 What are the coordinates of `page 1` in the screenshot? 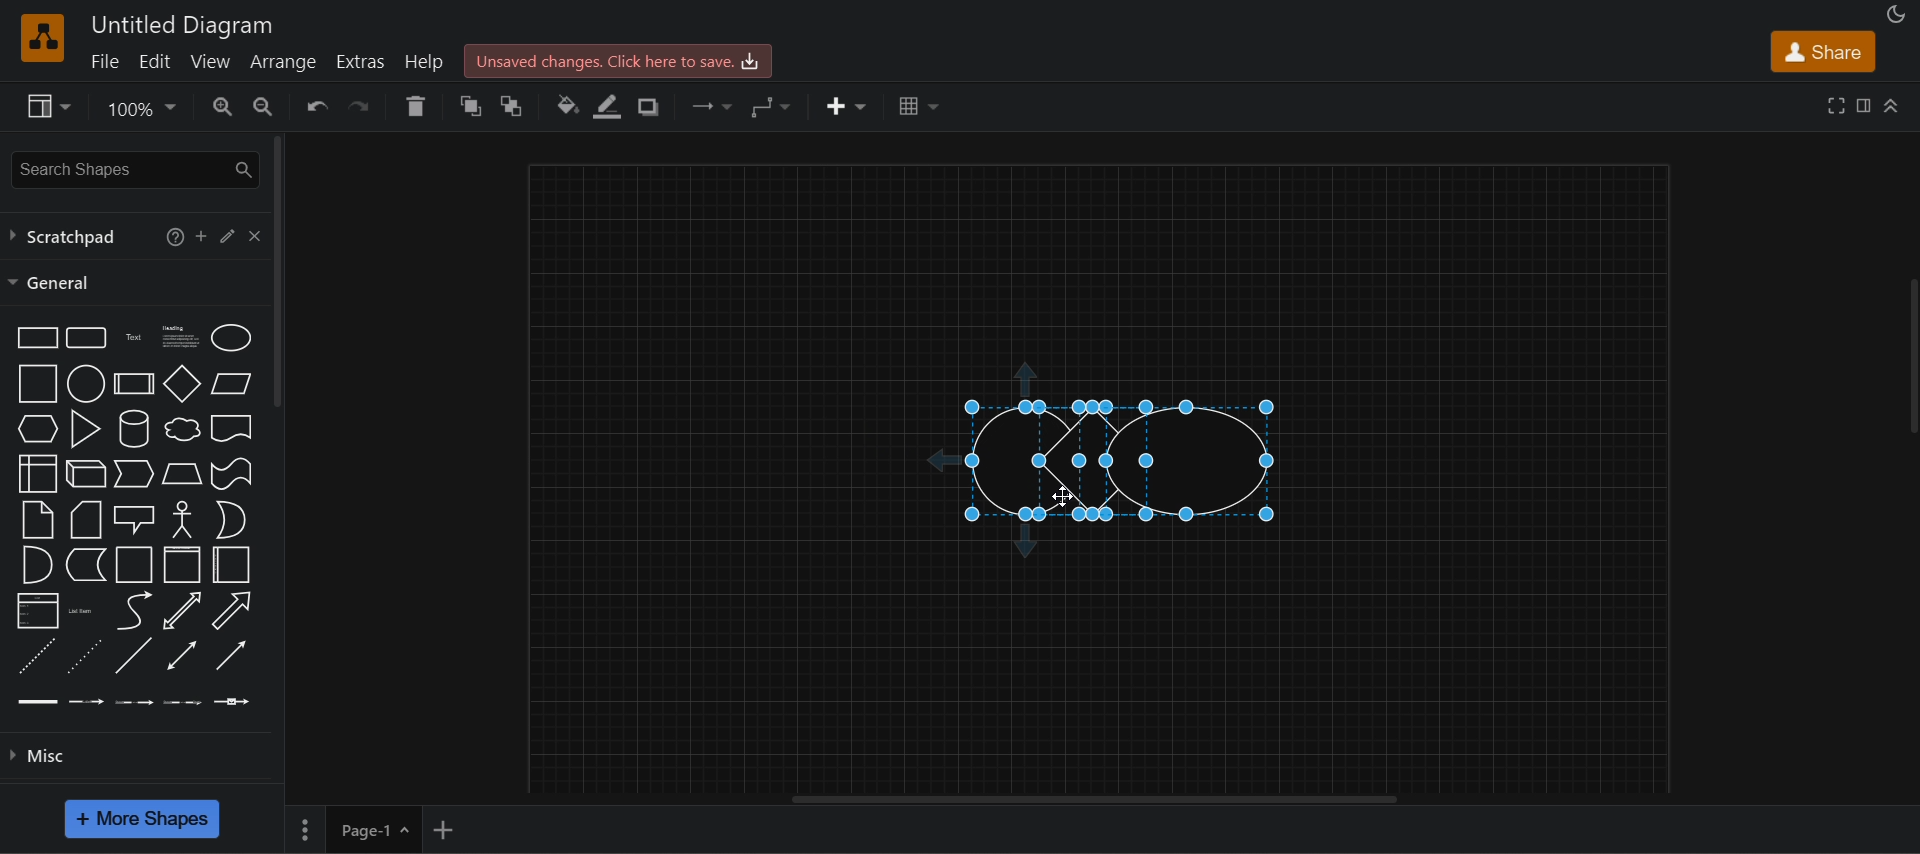 It's located at (374, 829).